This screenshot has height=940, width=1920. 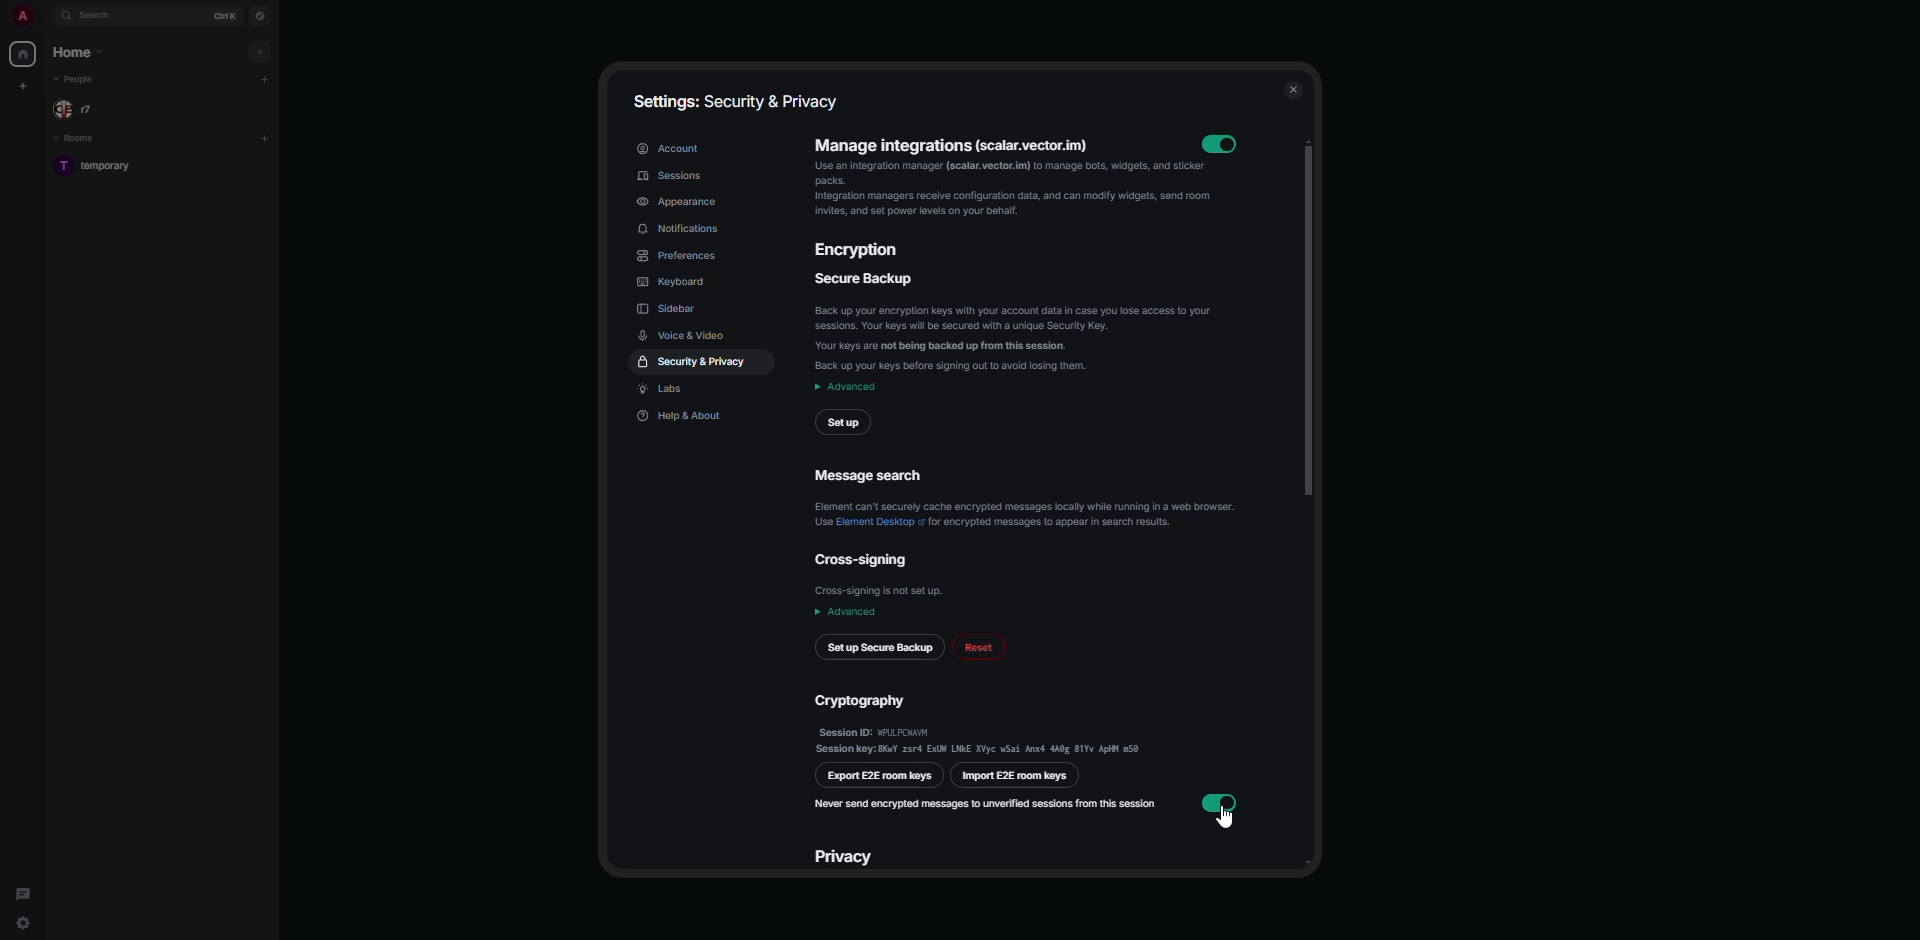 I want to click on cross-signing, so click(x=882, y=573).